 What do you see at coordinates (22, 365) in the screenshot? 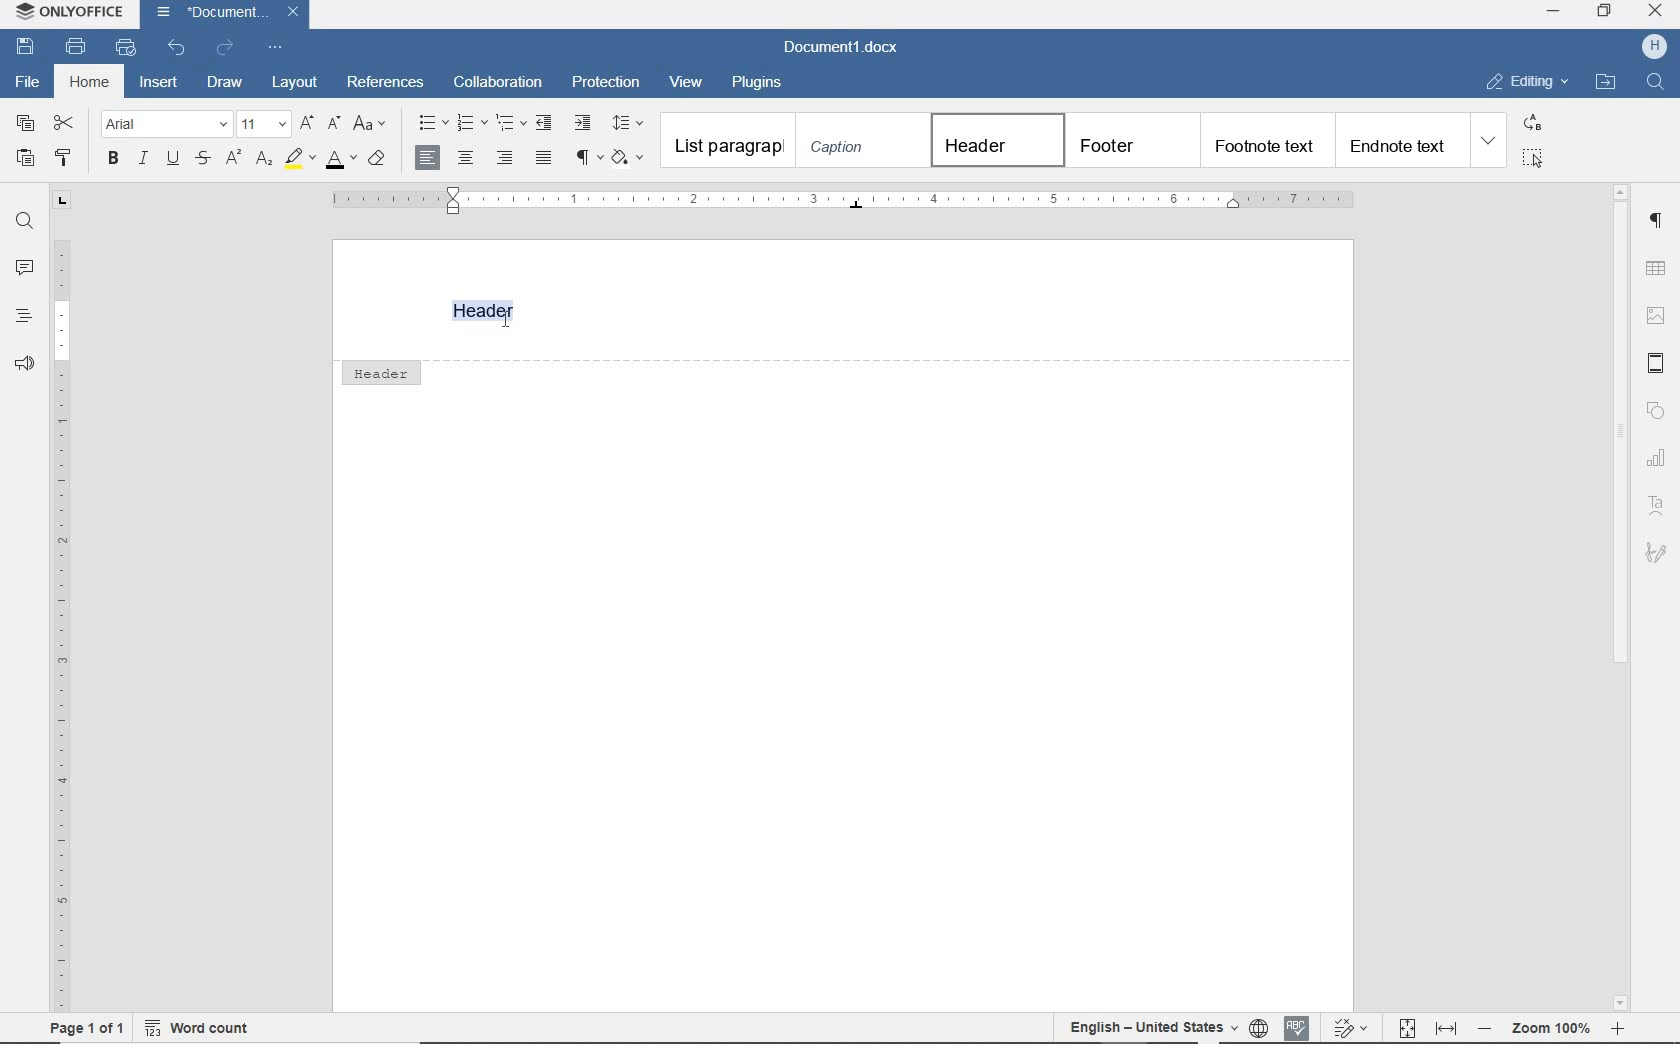
I see `feedback & support` at bounding box center [22, 365].